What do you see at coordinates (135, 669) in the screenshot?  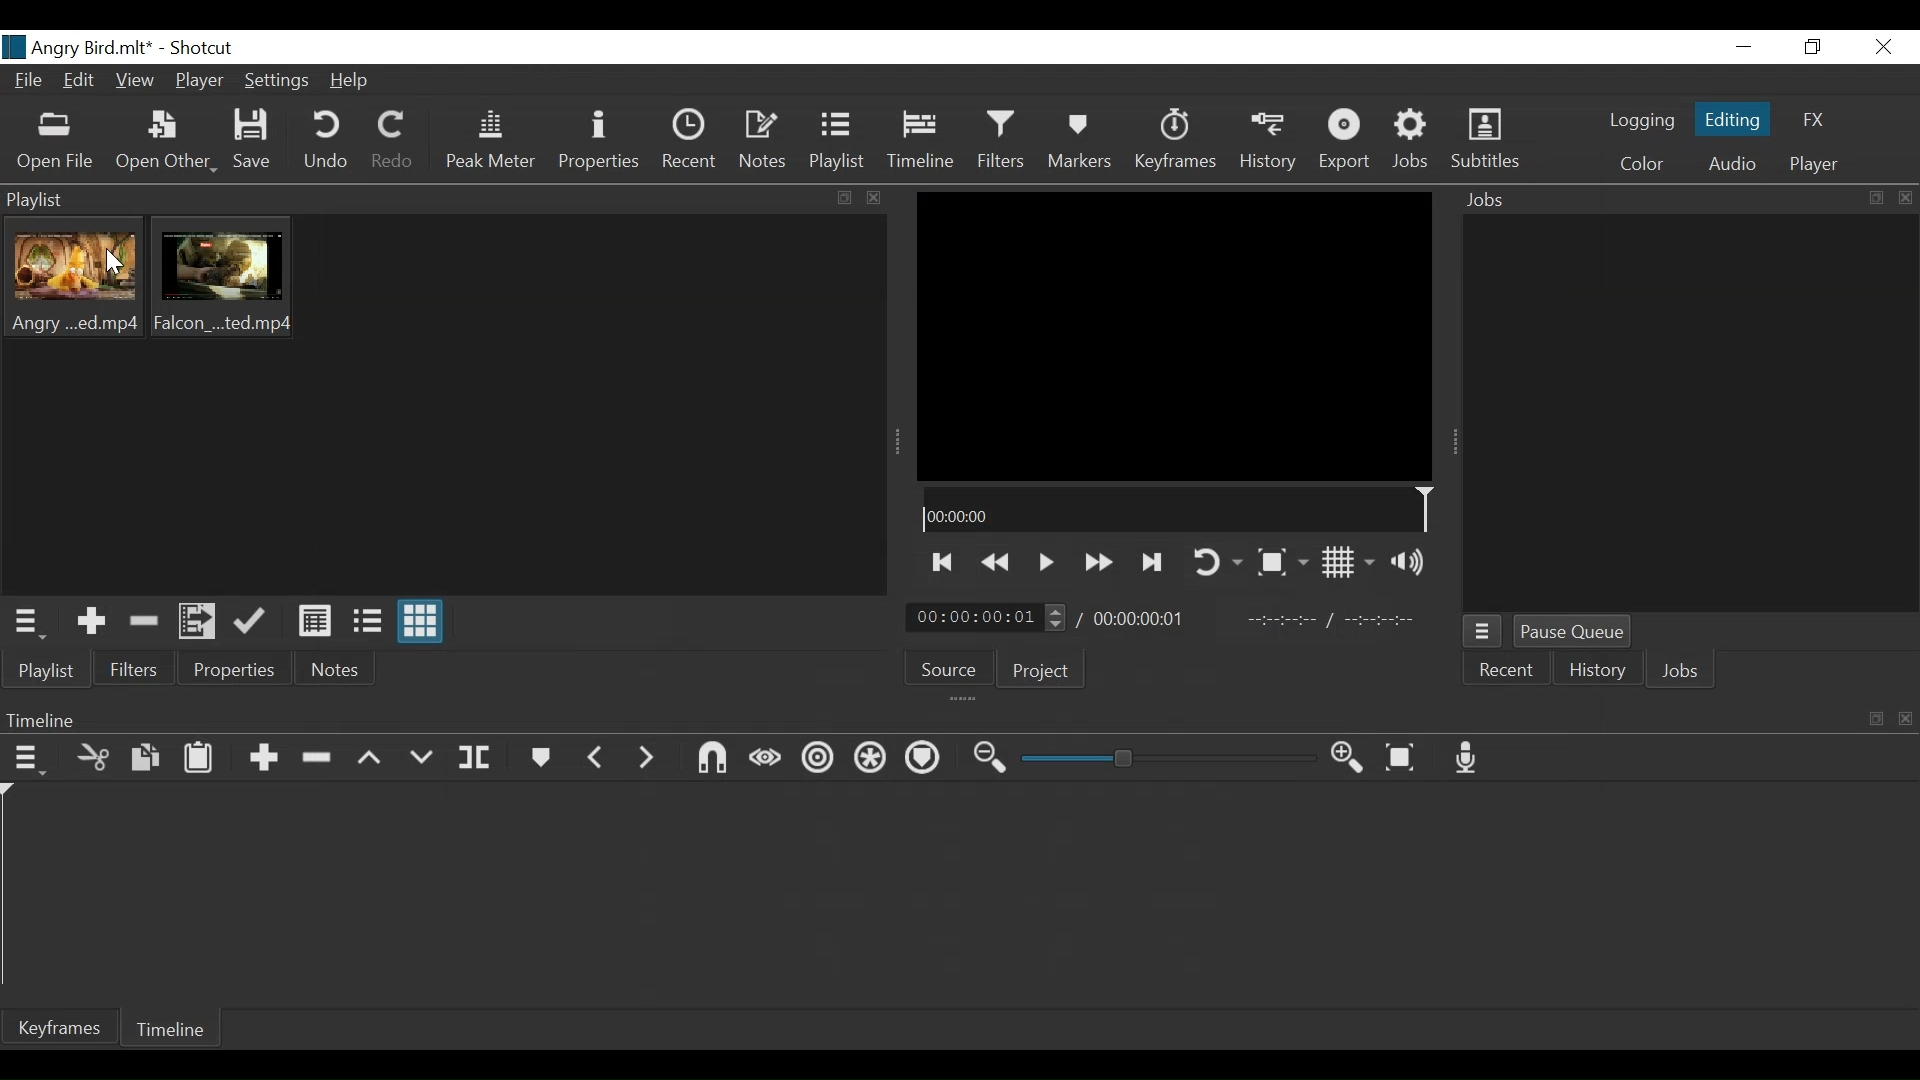 I see `Filters` at bounding box center [135, 669].